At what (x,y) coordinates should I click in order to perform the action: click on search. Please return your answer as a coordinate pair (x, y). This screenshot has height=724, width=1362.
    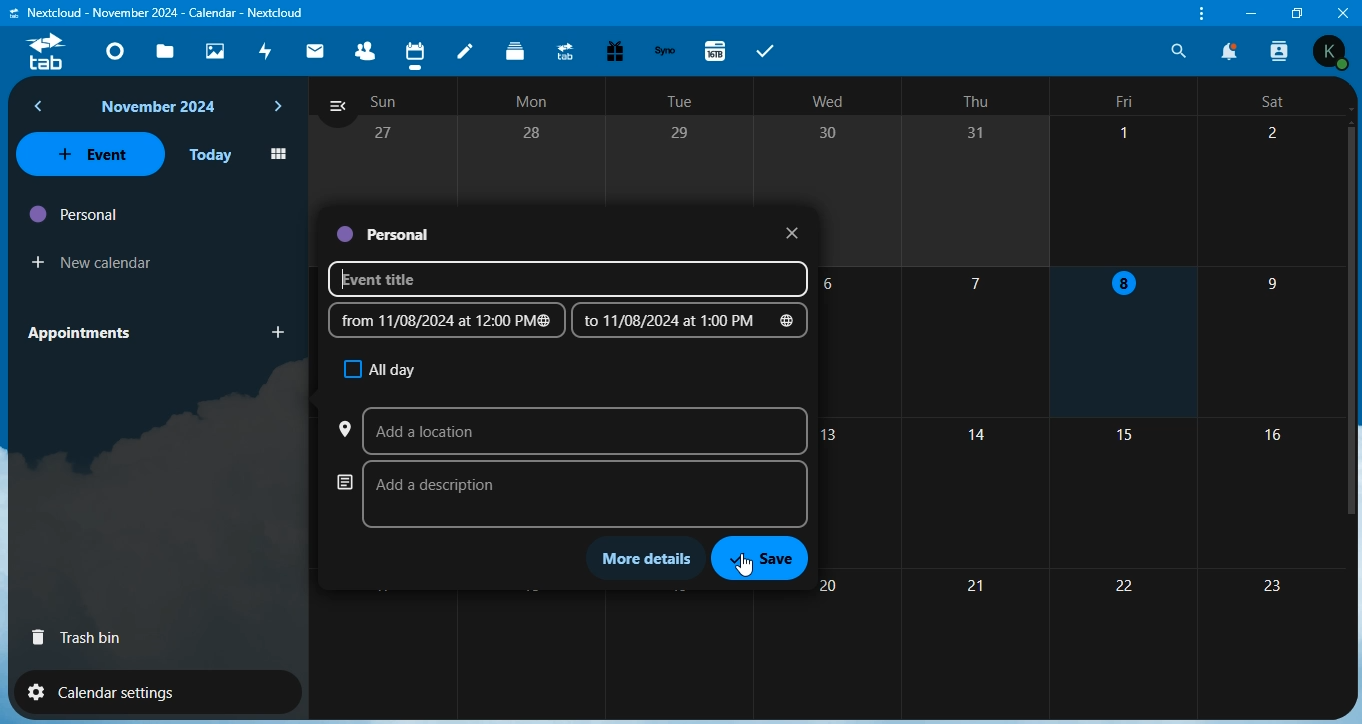
    Looking at the image, I should click on (1179, 51).